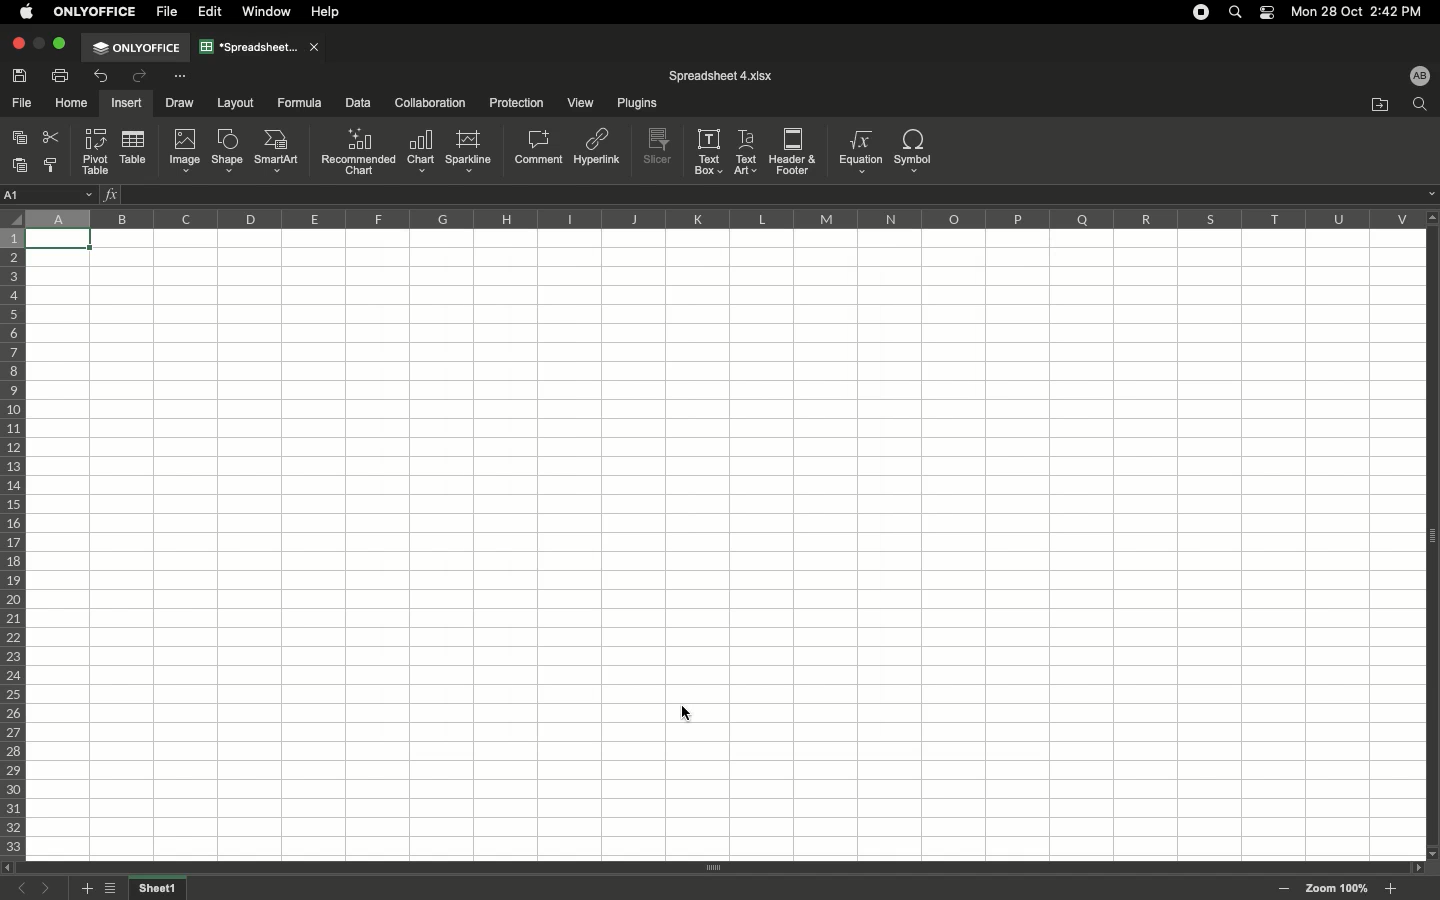 This screenshot has height=900, width=1440. I want to click on Slicer, so click(660, 147).